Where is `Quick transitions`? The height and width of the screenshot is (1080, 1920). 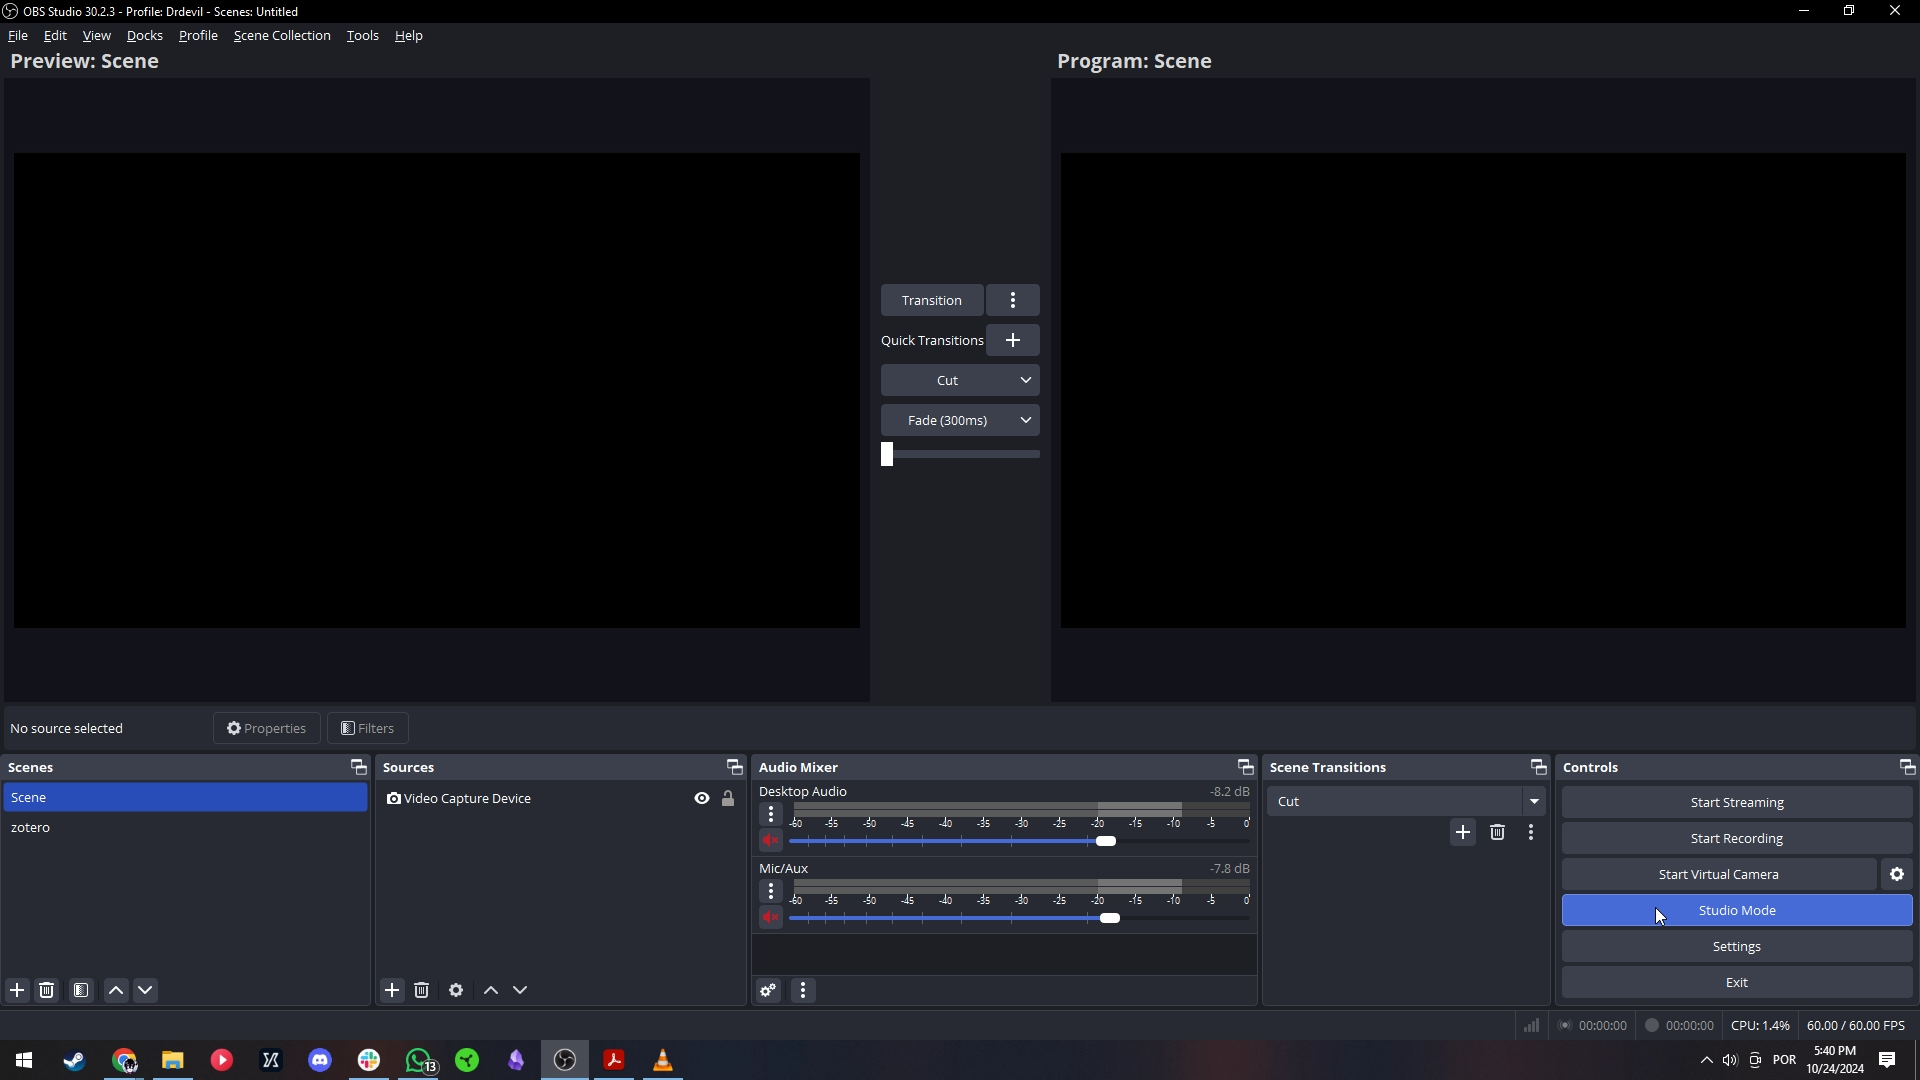
Quick transitions is located at coordinates (928, 343).